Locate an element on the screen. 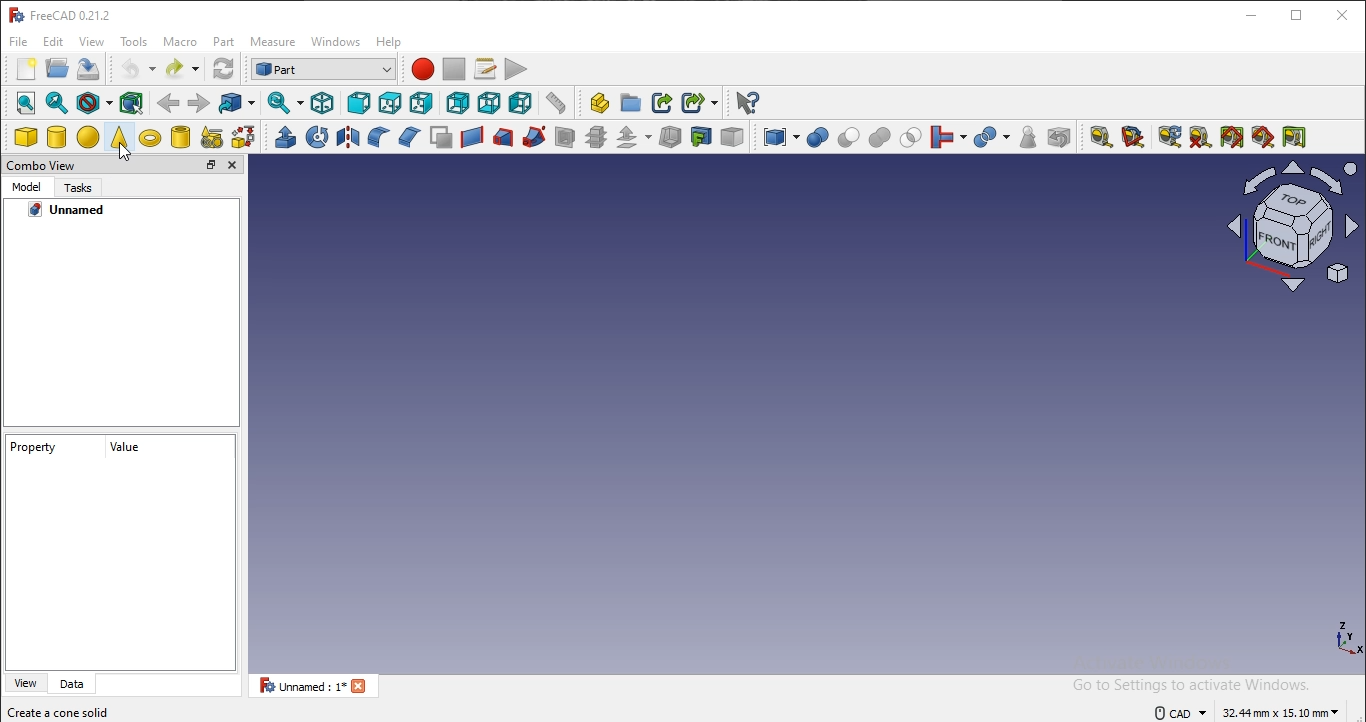  cylinder is located at coordinates (57, 137).